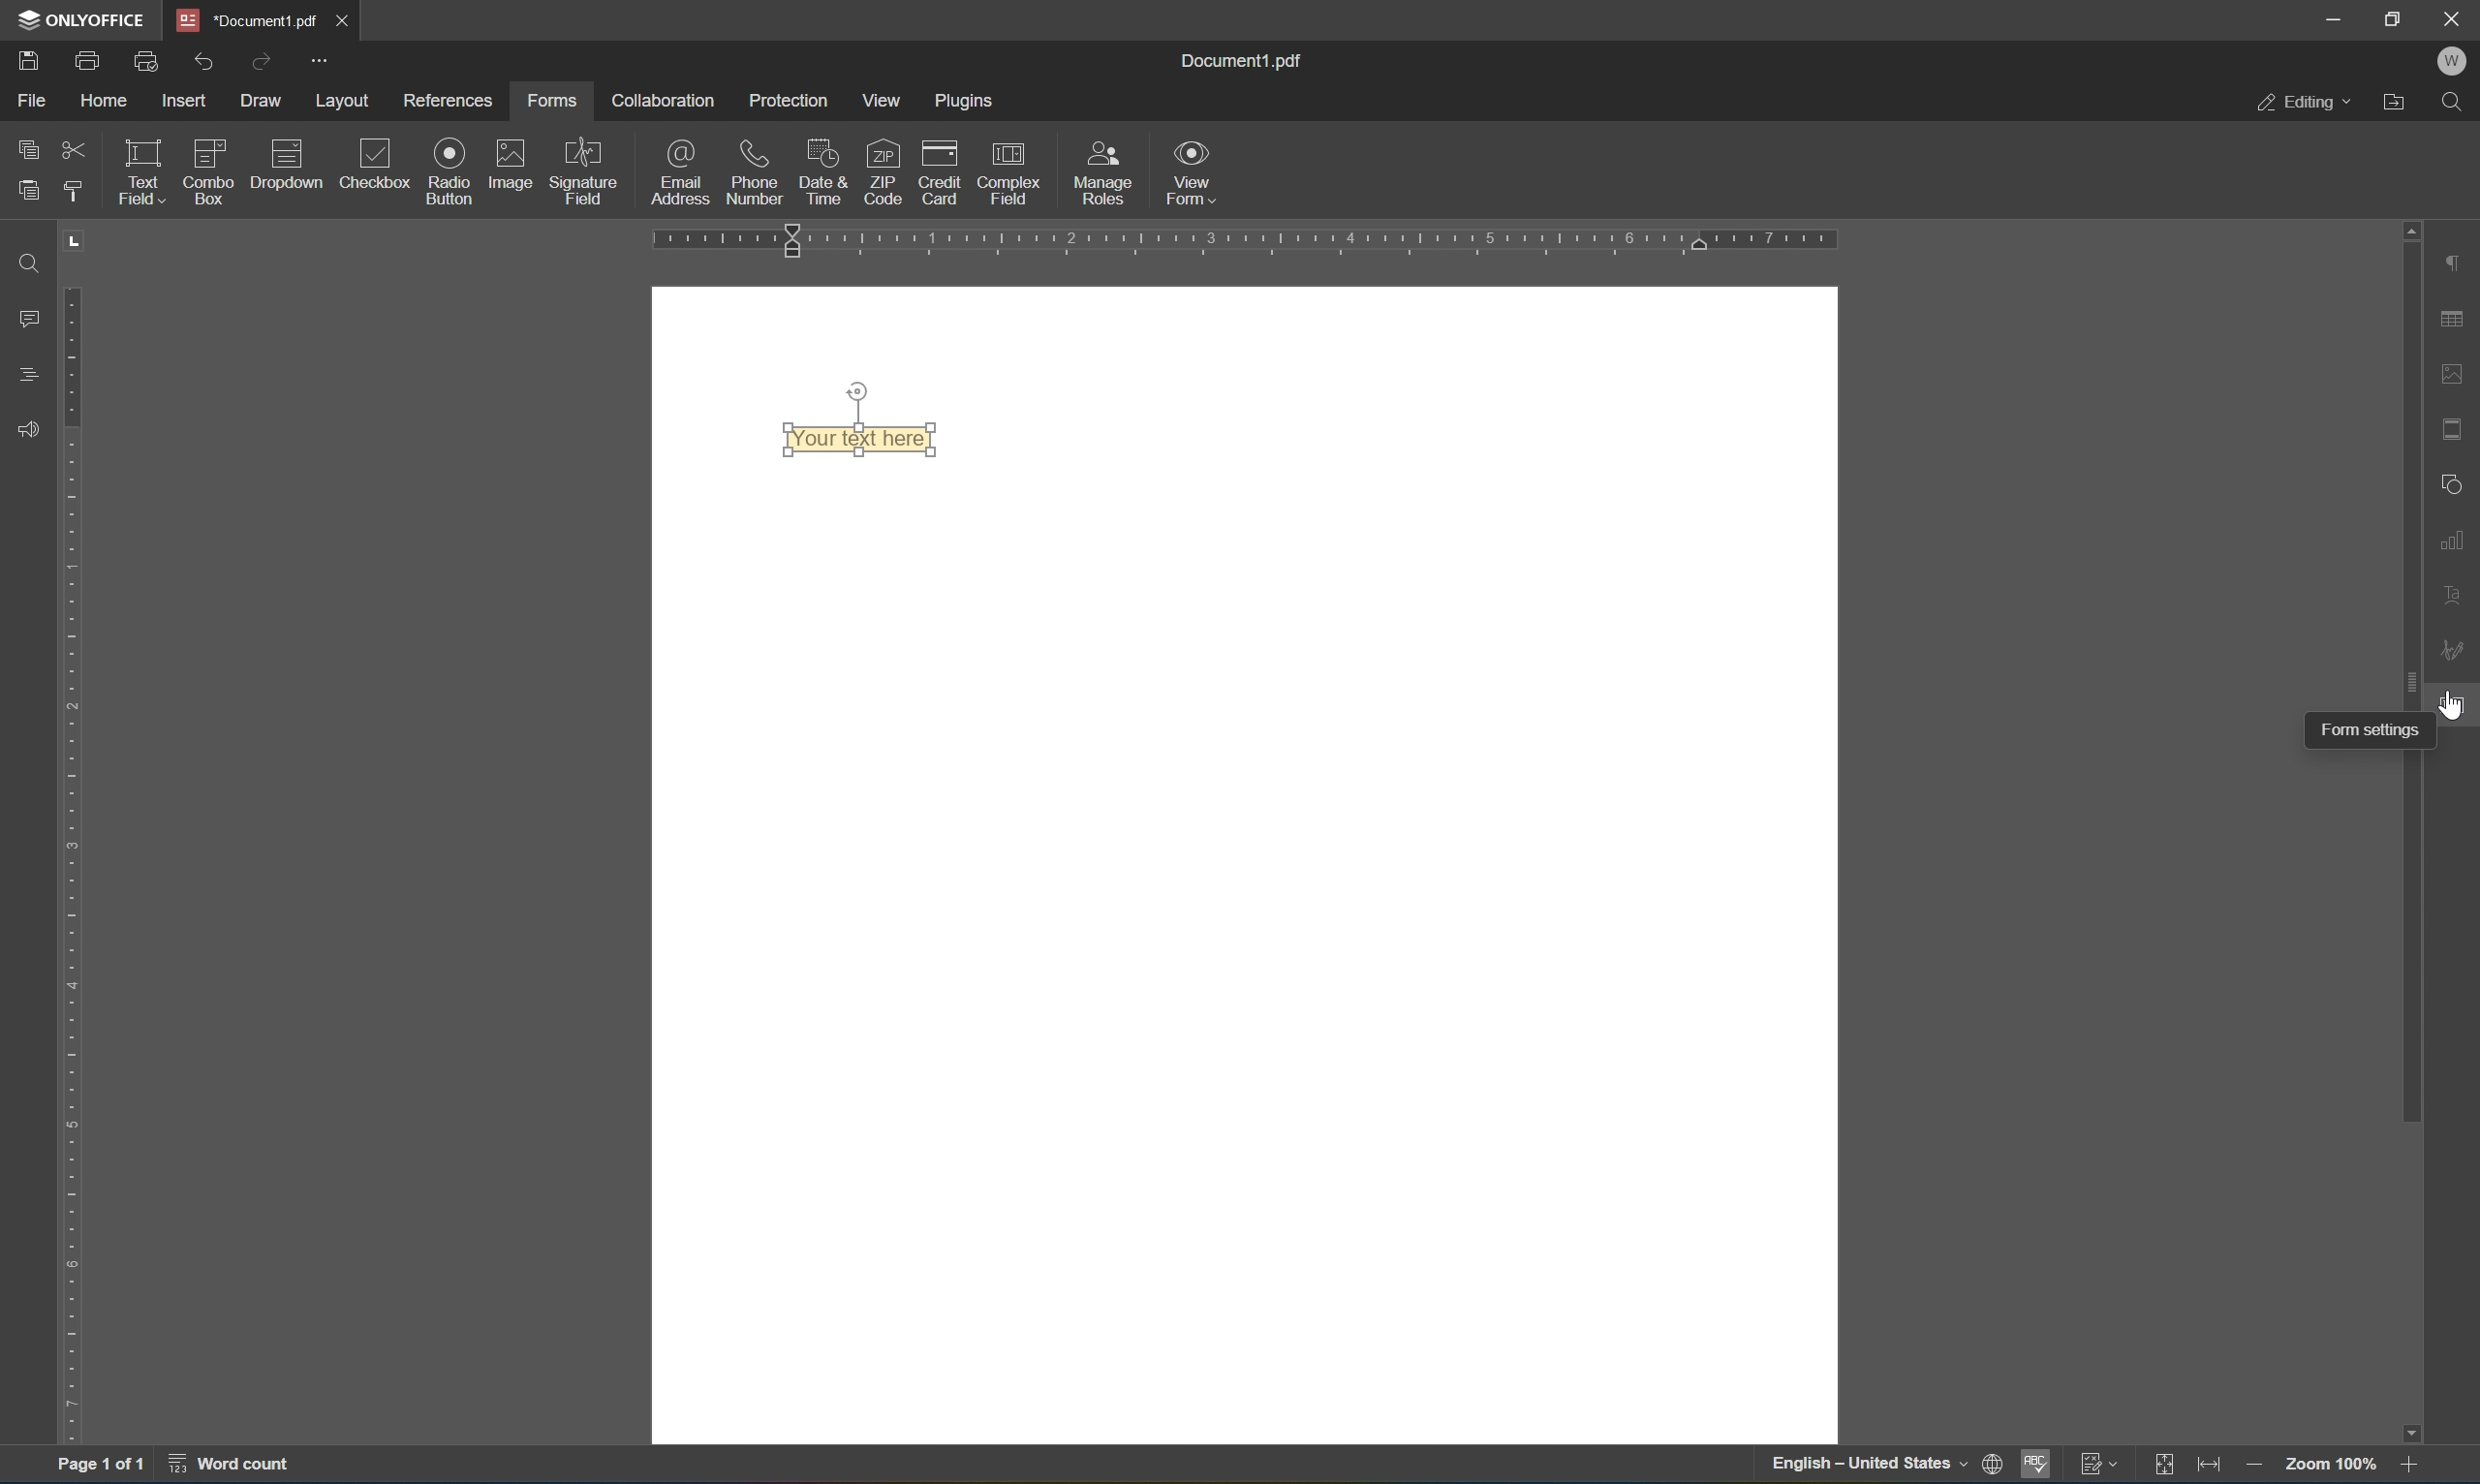 This screenshot has width=2480, height=1484. What do you see at coordinates (2455, 16) in the screenshot?
I see `close` at bounding box center [2455, 16].